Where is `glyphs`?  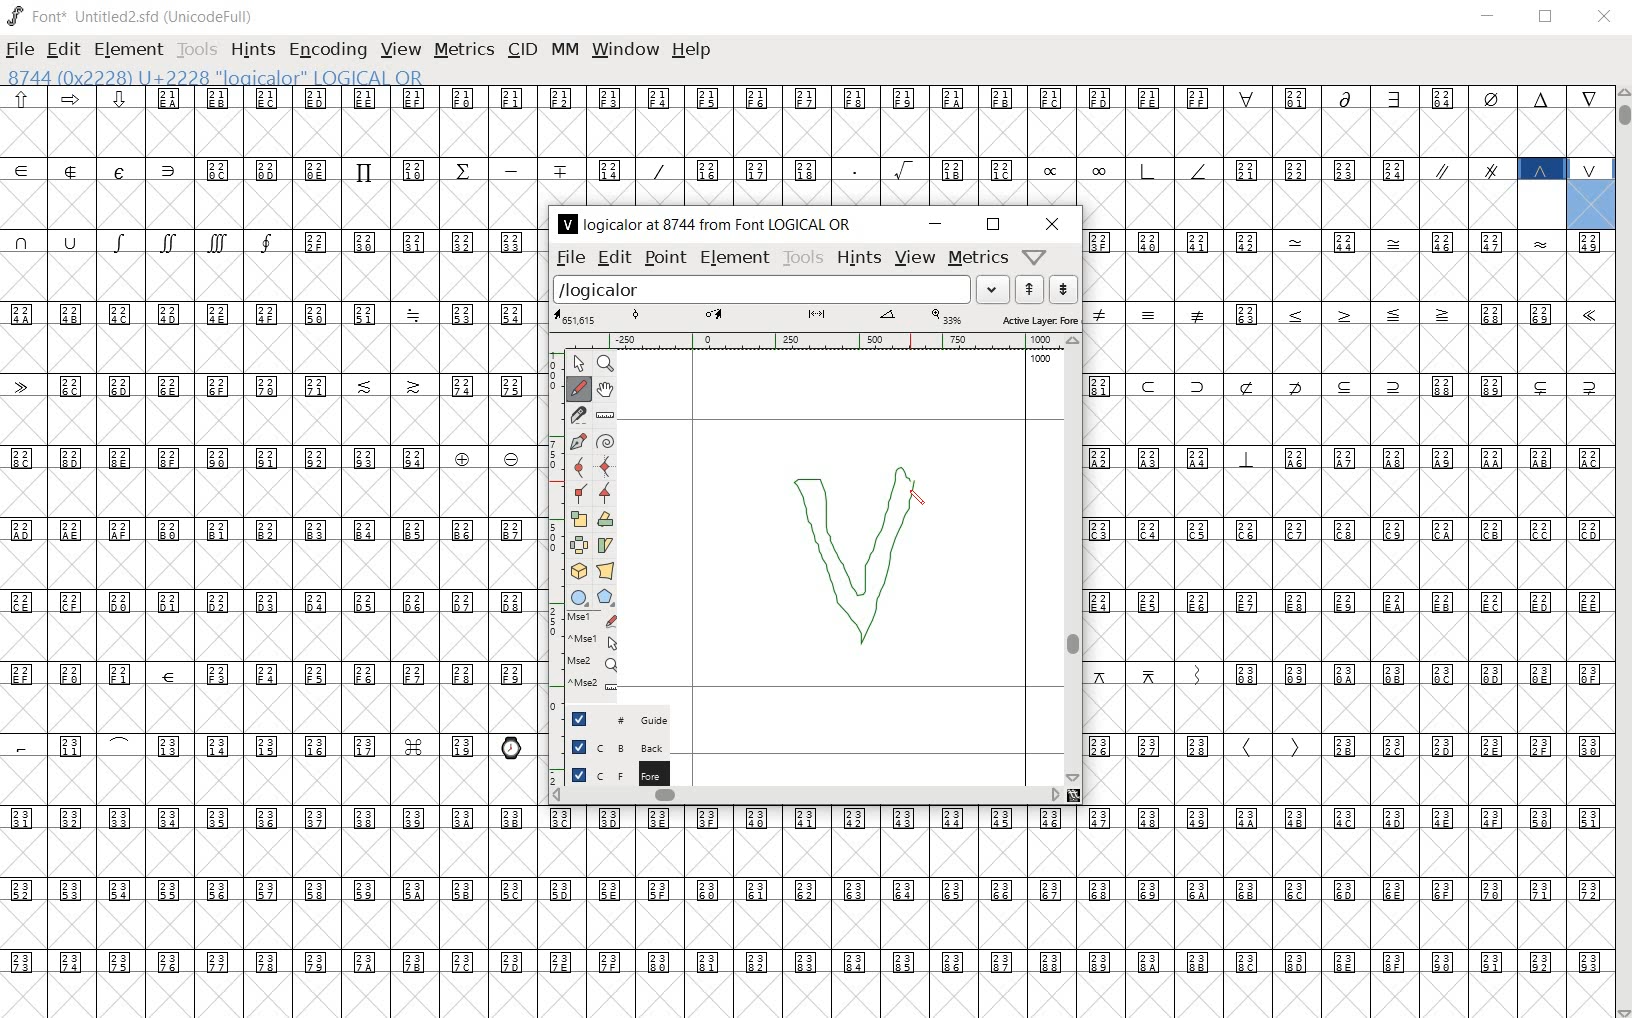
glyphs is located at coordinates (268, 548).